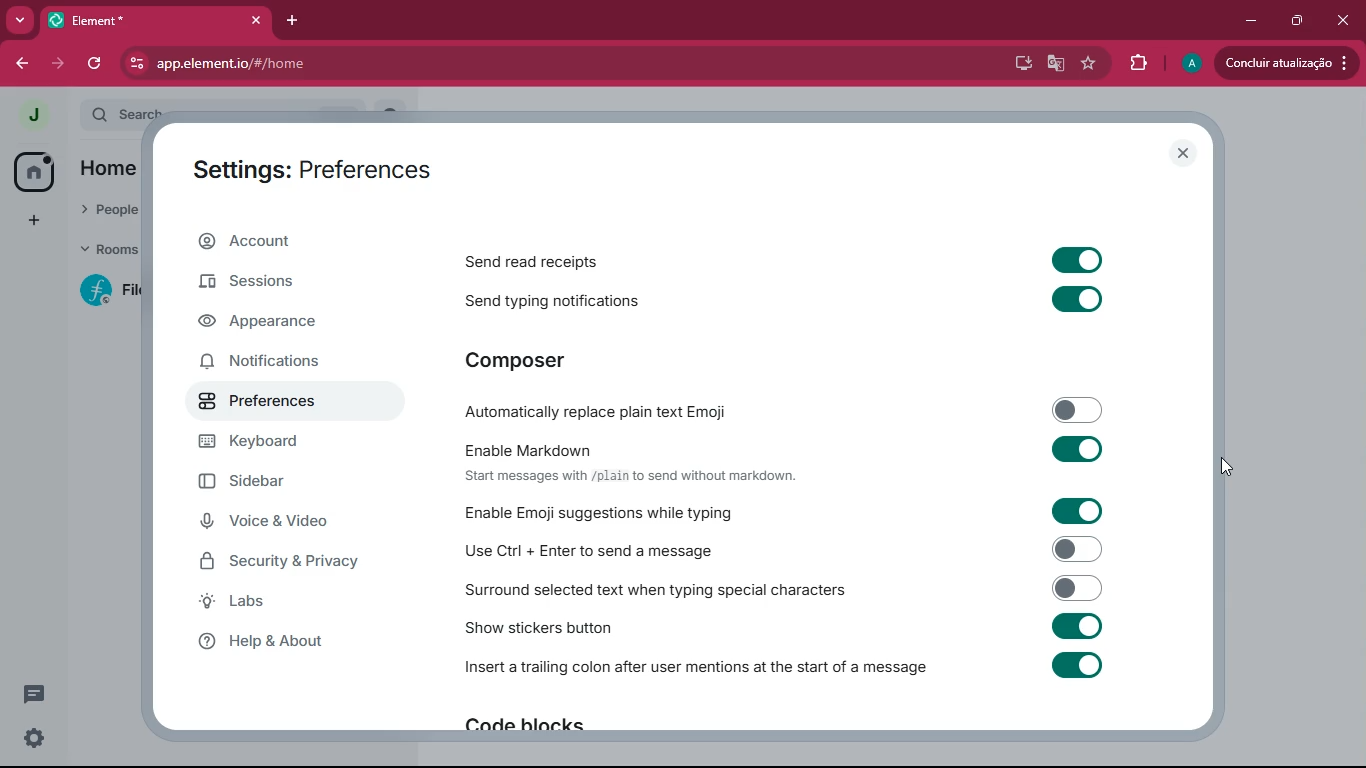  Describe the element at coordinates (157, 20) in the screenshot. I see `element` at that location.